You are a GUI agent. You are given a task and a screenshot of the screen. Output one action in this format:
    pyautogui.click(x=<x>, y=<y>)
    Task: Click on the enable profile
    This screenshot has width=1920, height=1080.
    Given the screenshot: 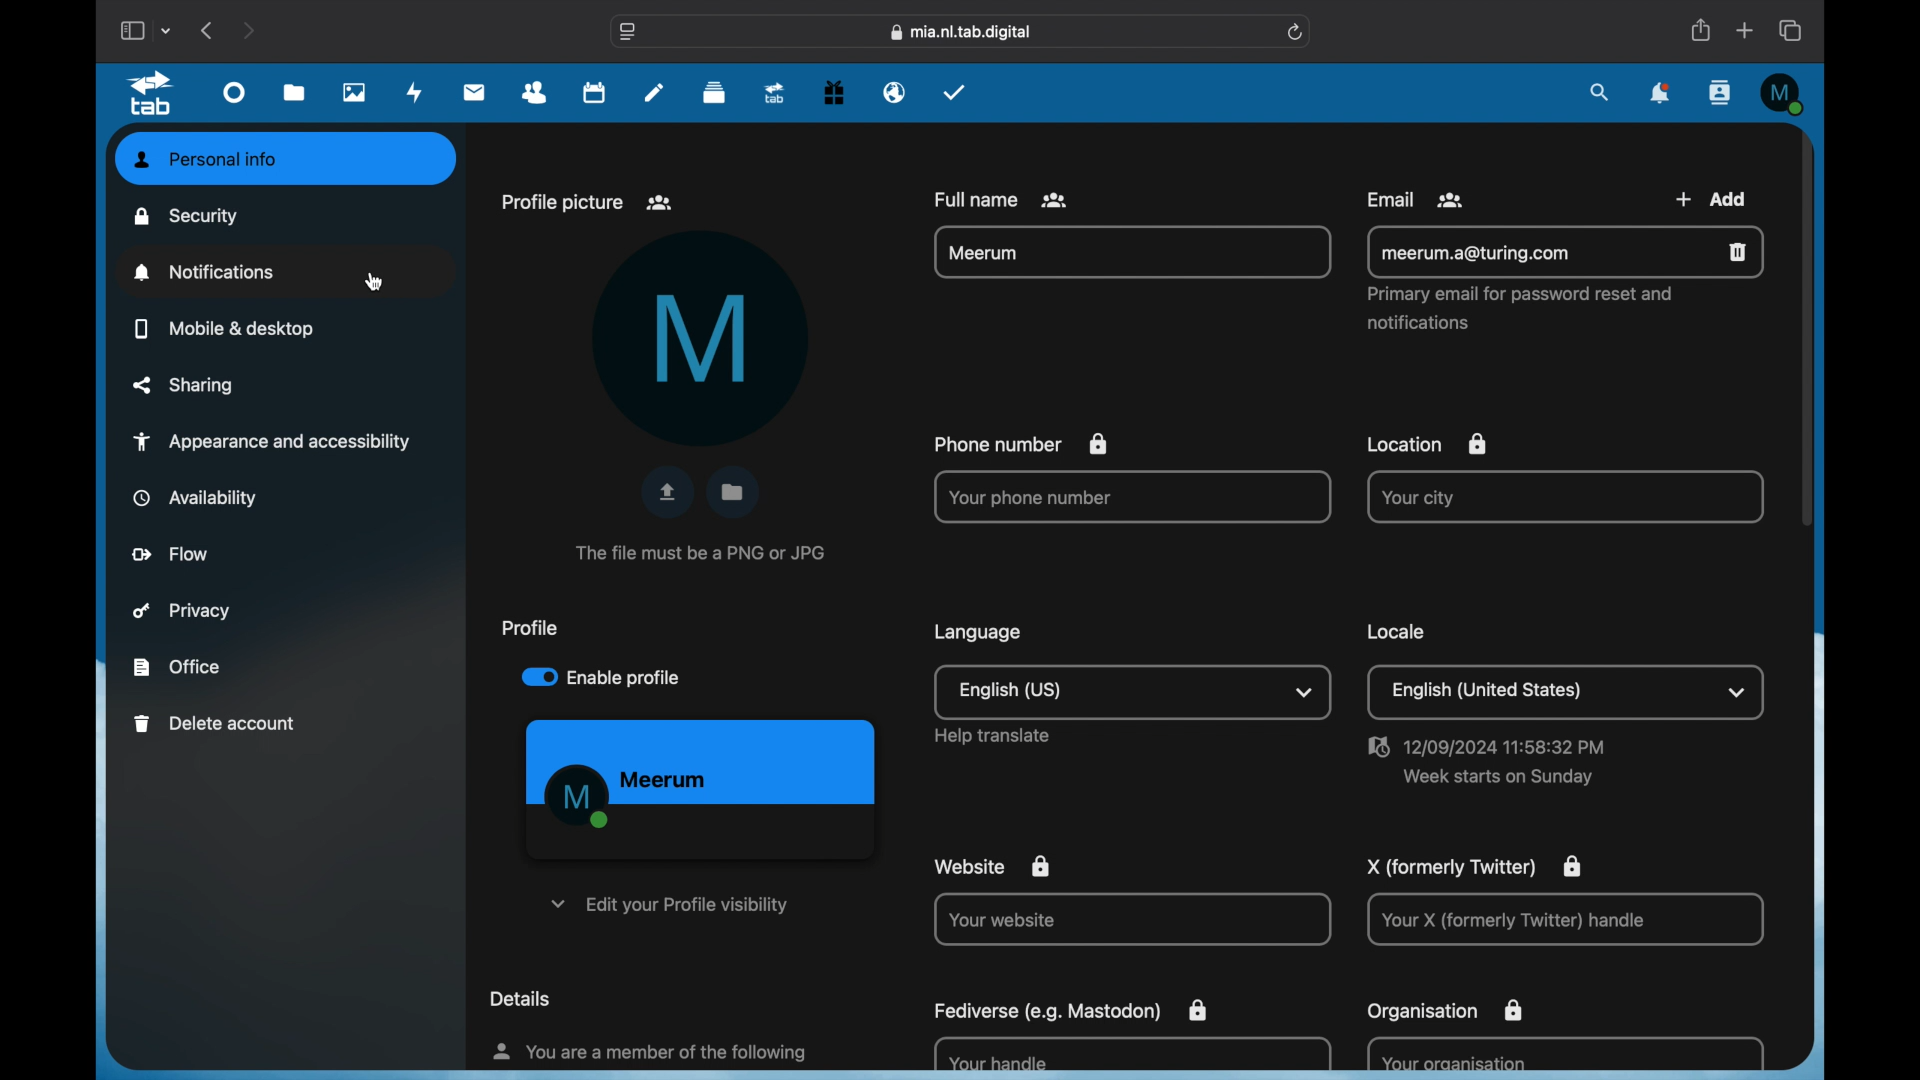 What is the action you would take?
    pyautogui.click(x=599, y=678)
    